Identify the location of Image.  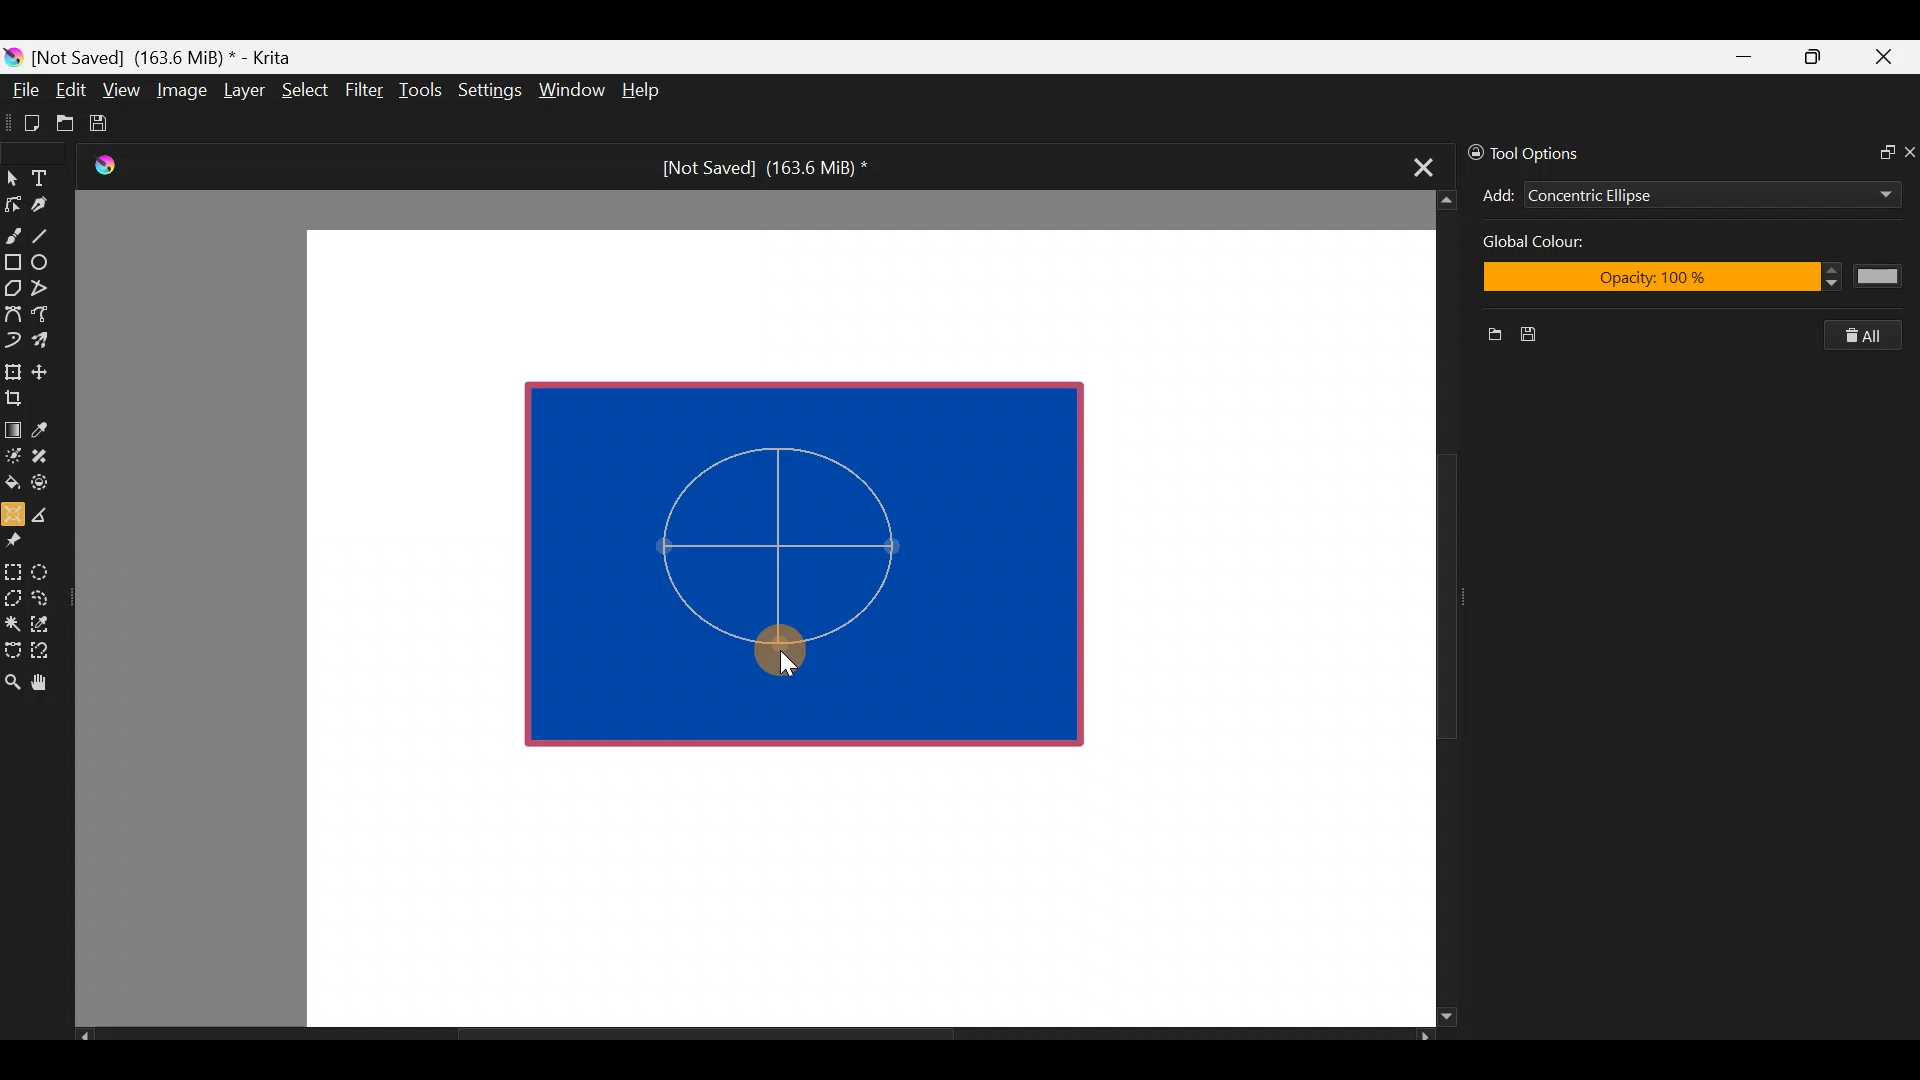
(181, 90).